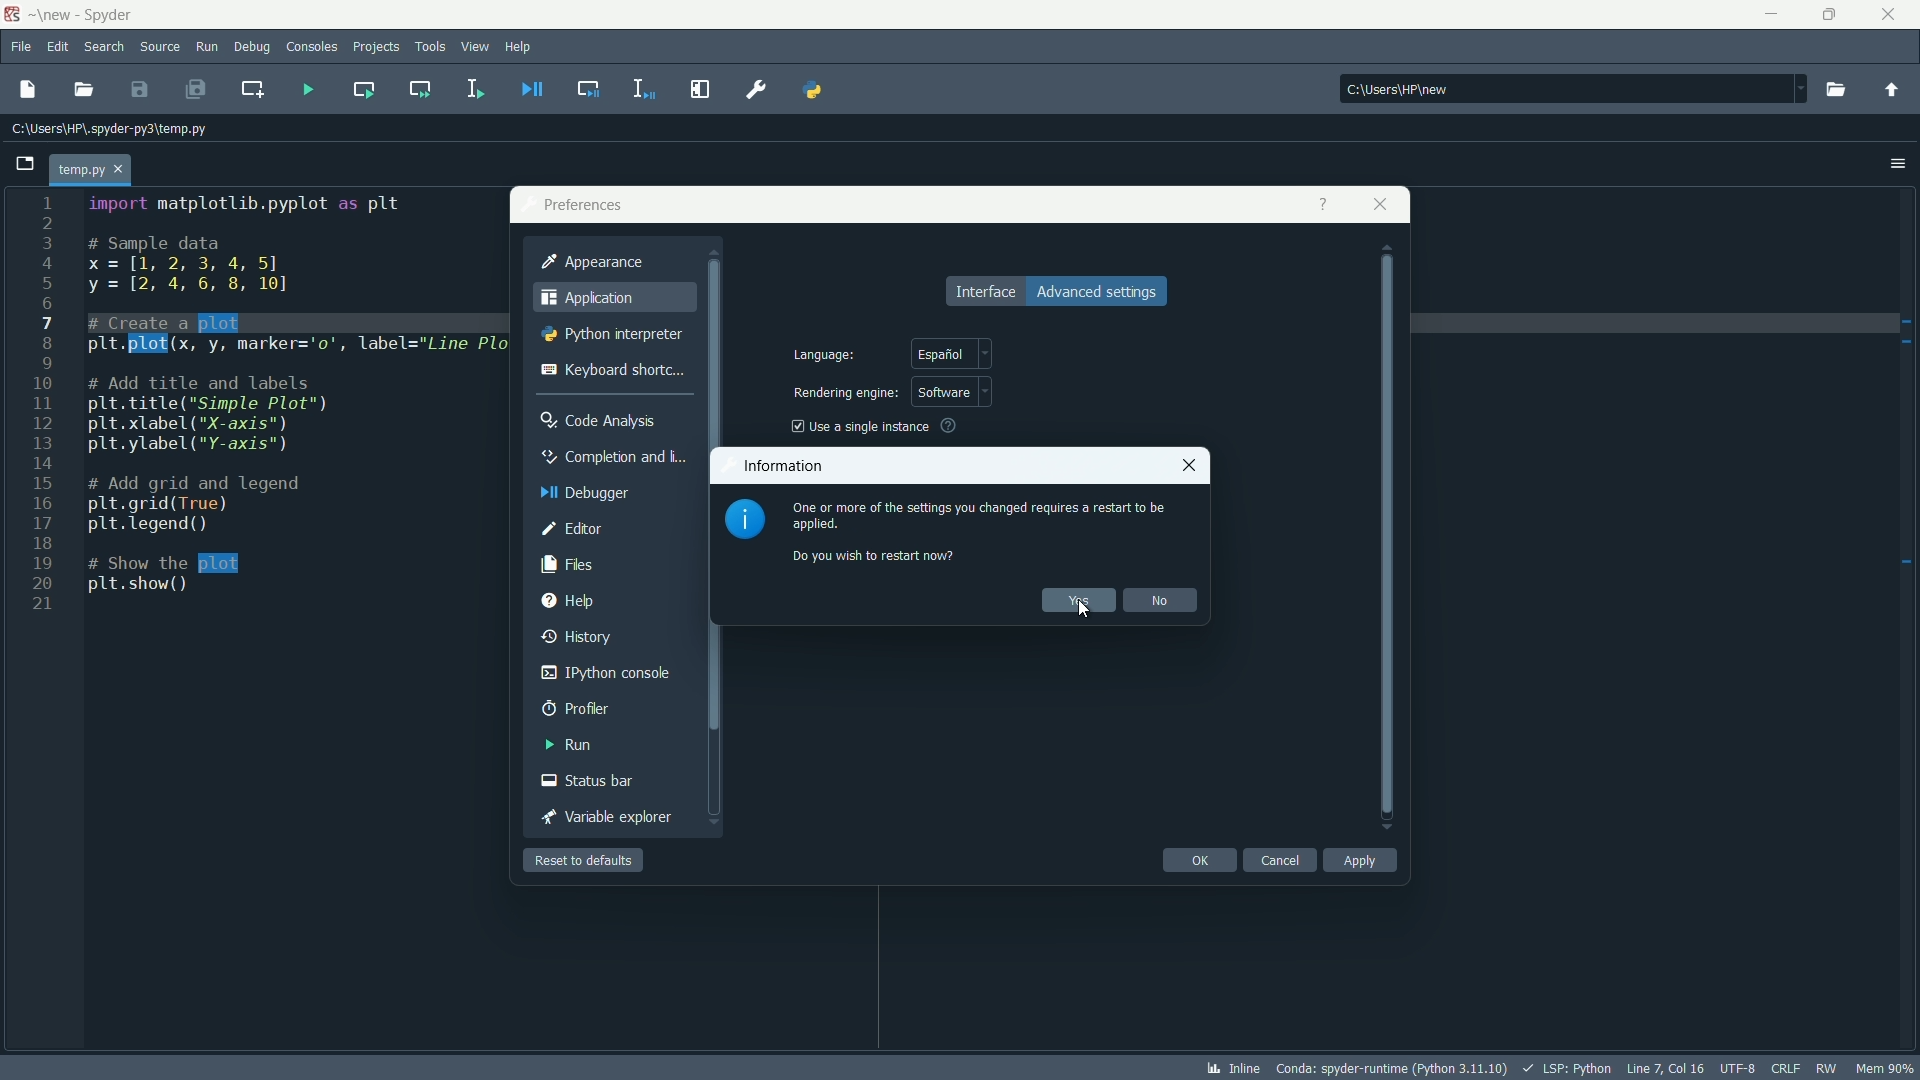  What do you see at coordinates (21, 49) in the screenshot?
I see `file` at bounding box center [21, 49].